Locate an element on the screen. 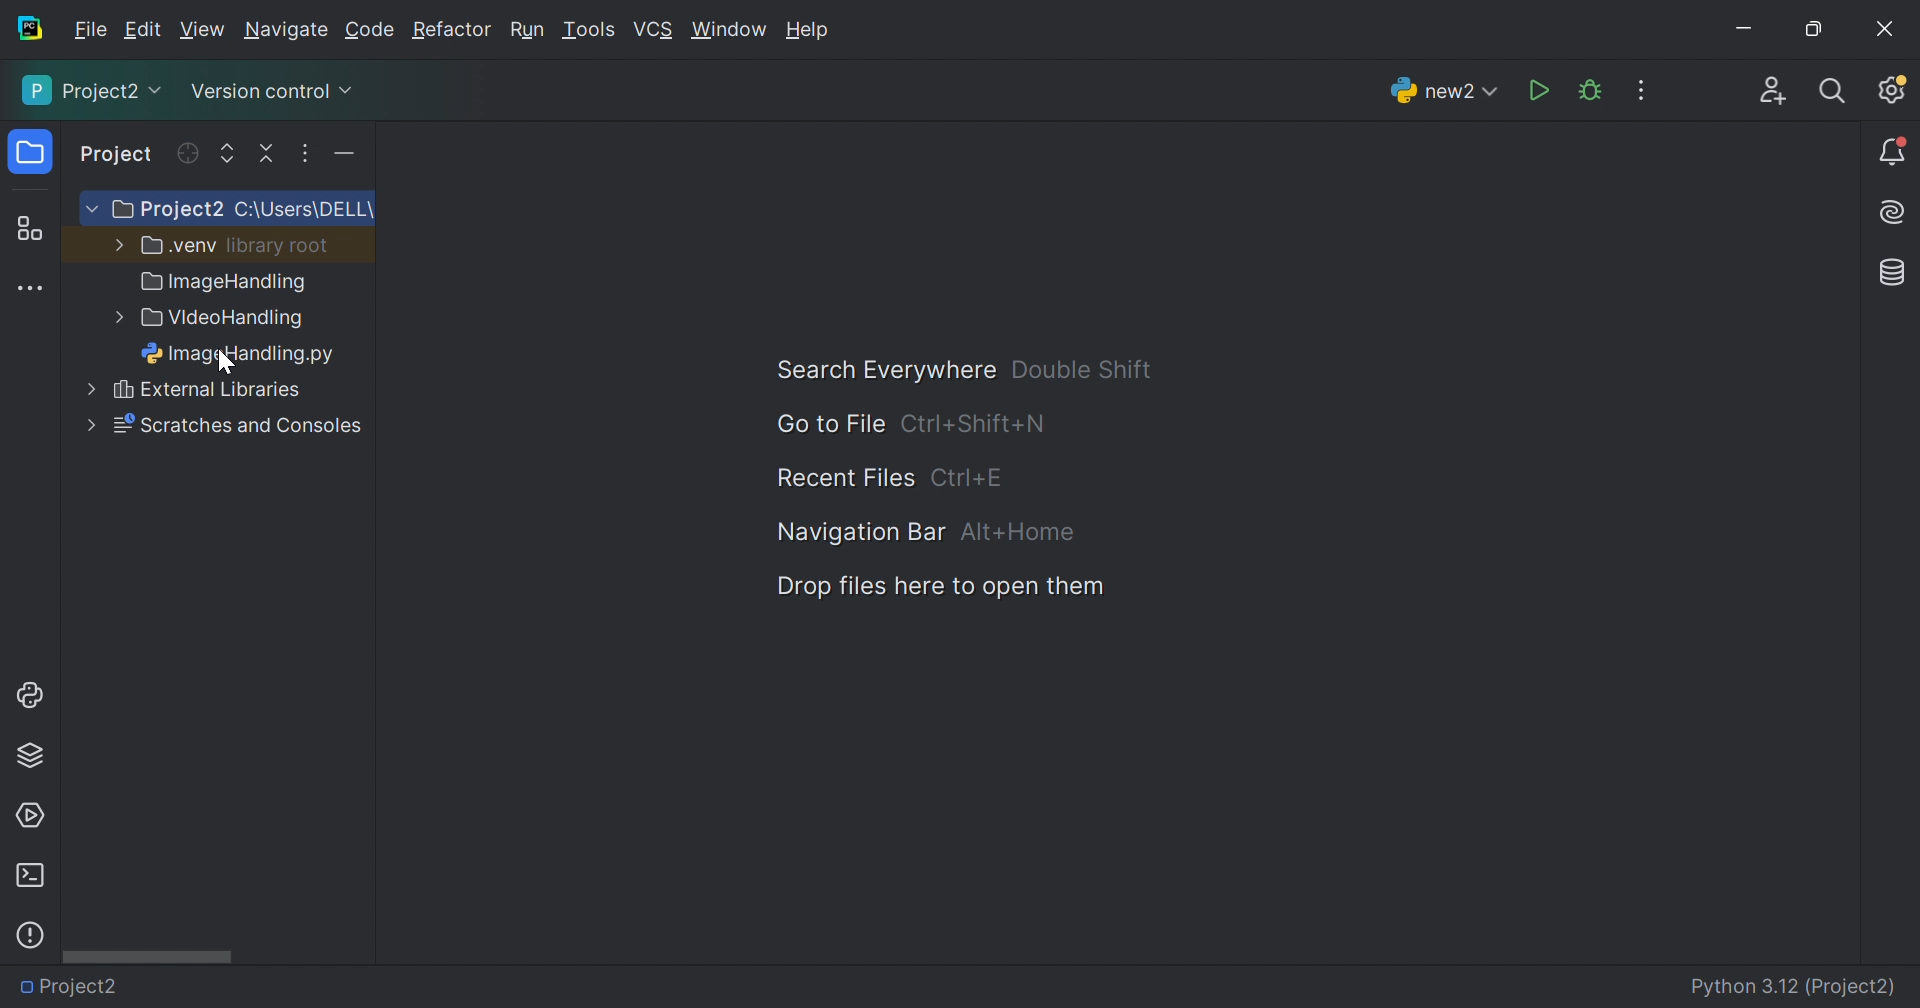  Run is located at coordinates (527, 32).